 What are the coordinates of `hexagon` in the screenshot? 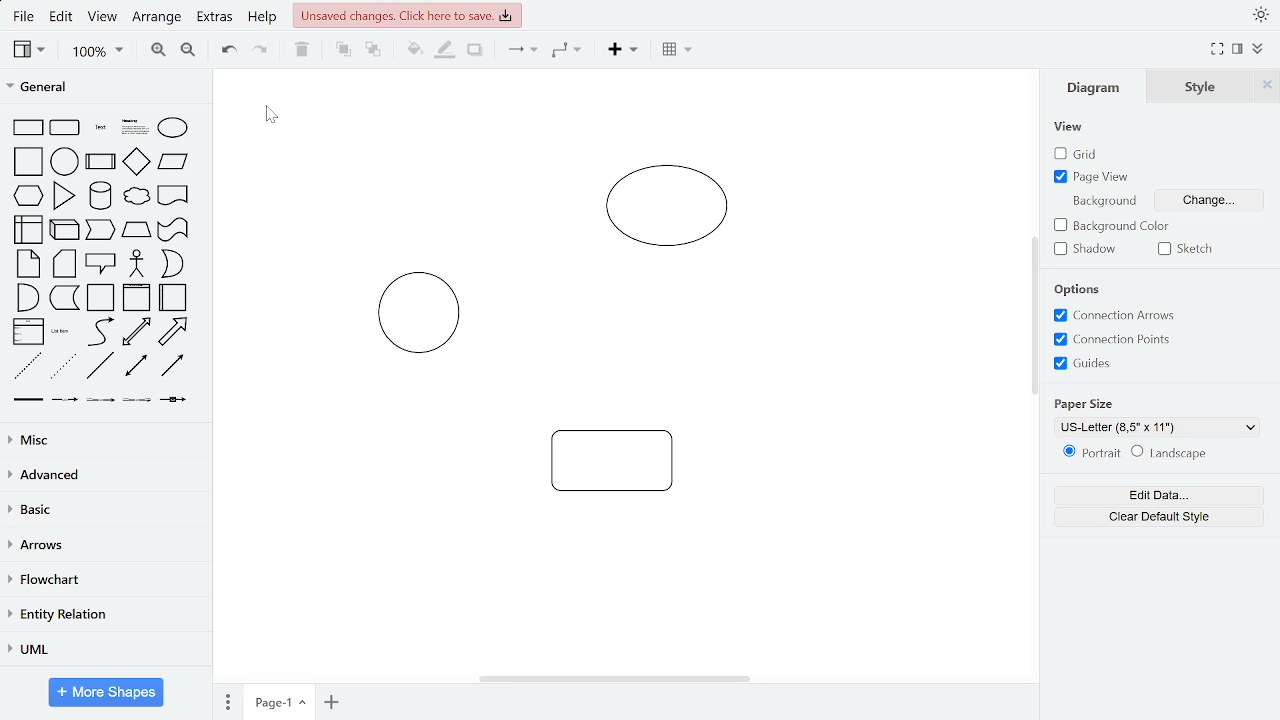 It's located at (29, 194).